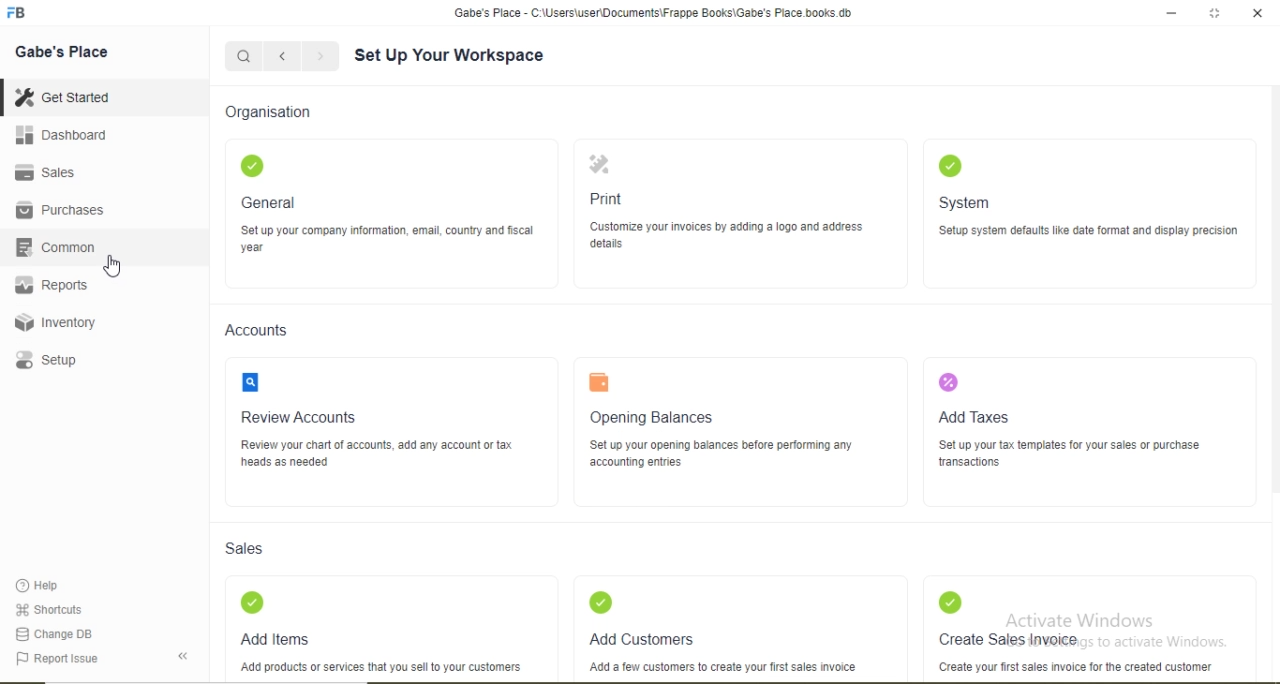 The image size is (1280, 684). Describe the element at coordinates (242, 57) in the screenshot. I see `Search` at that location.